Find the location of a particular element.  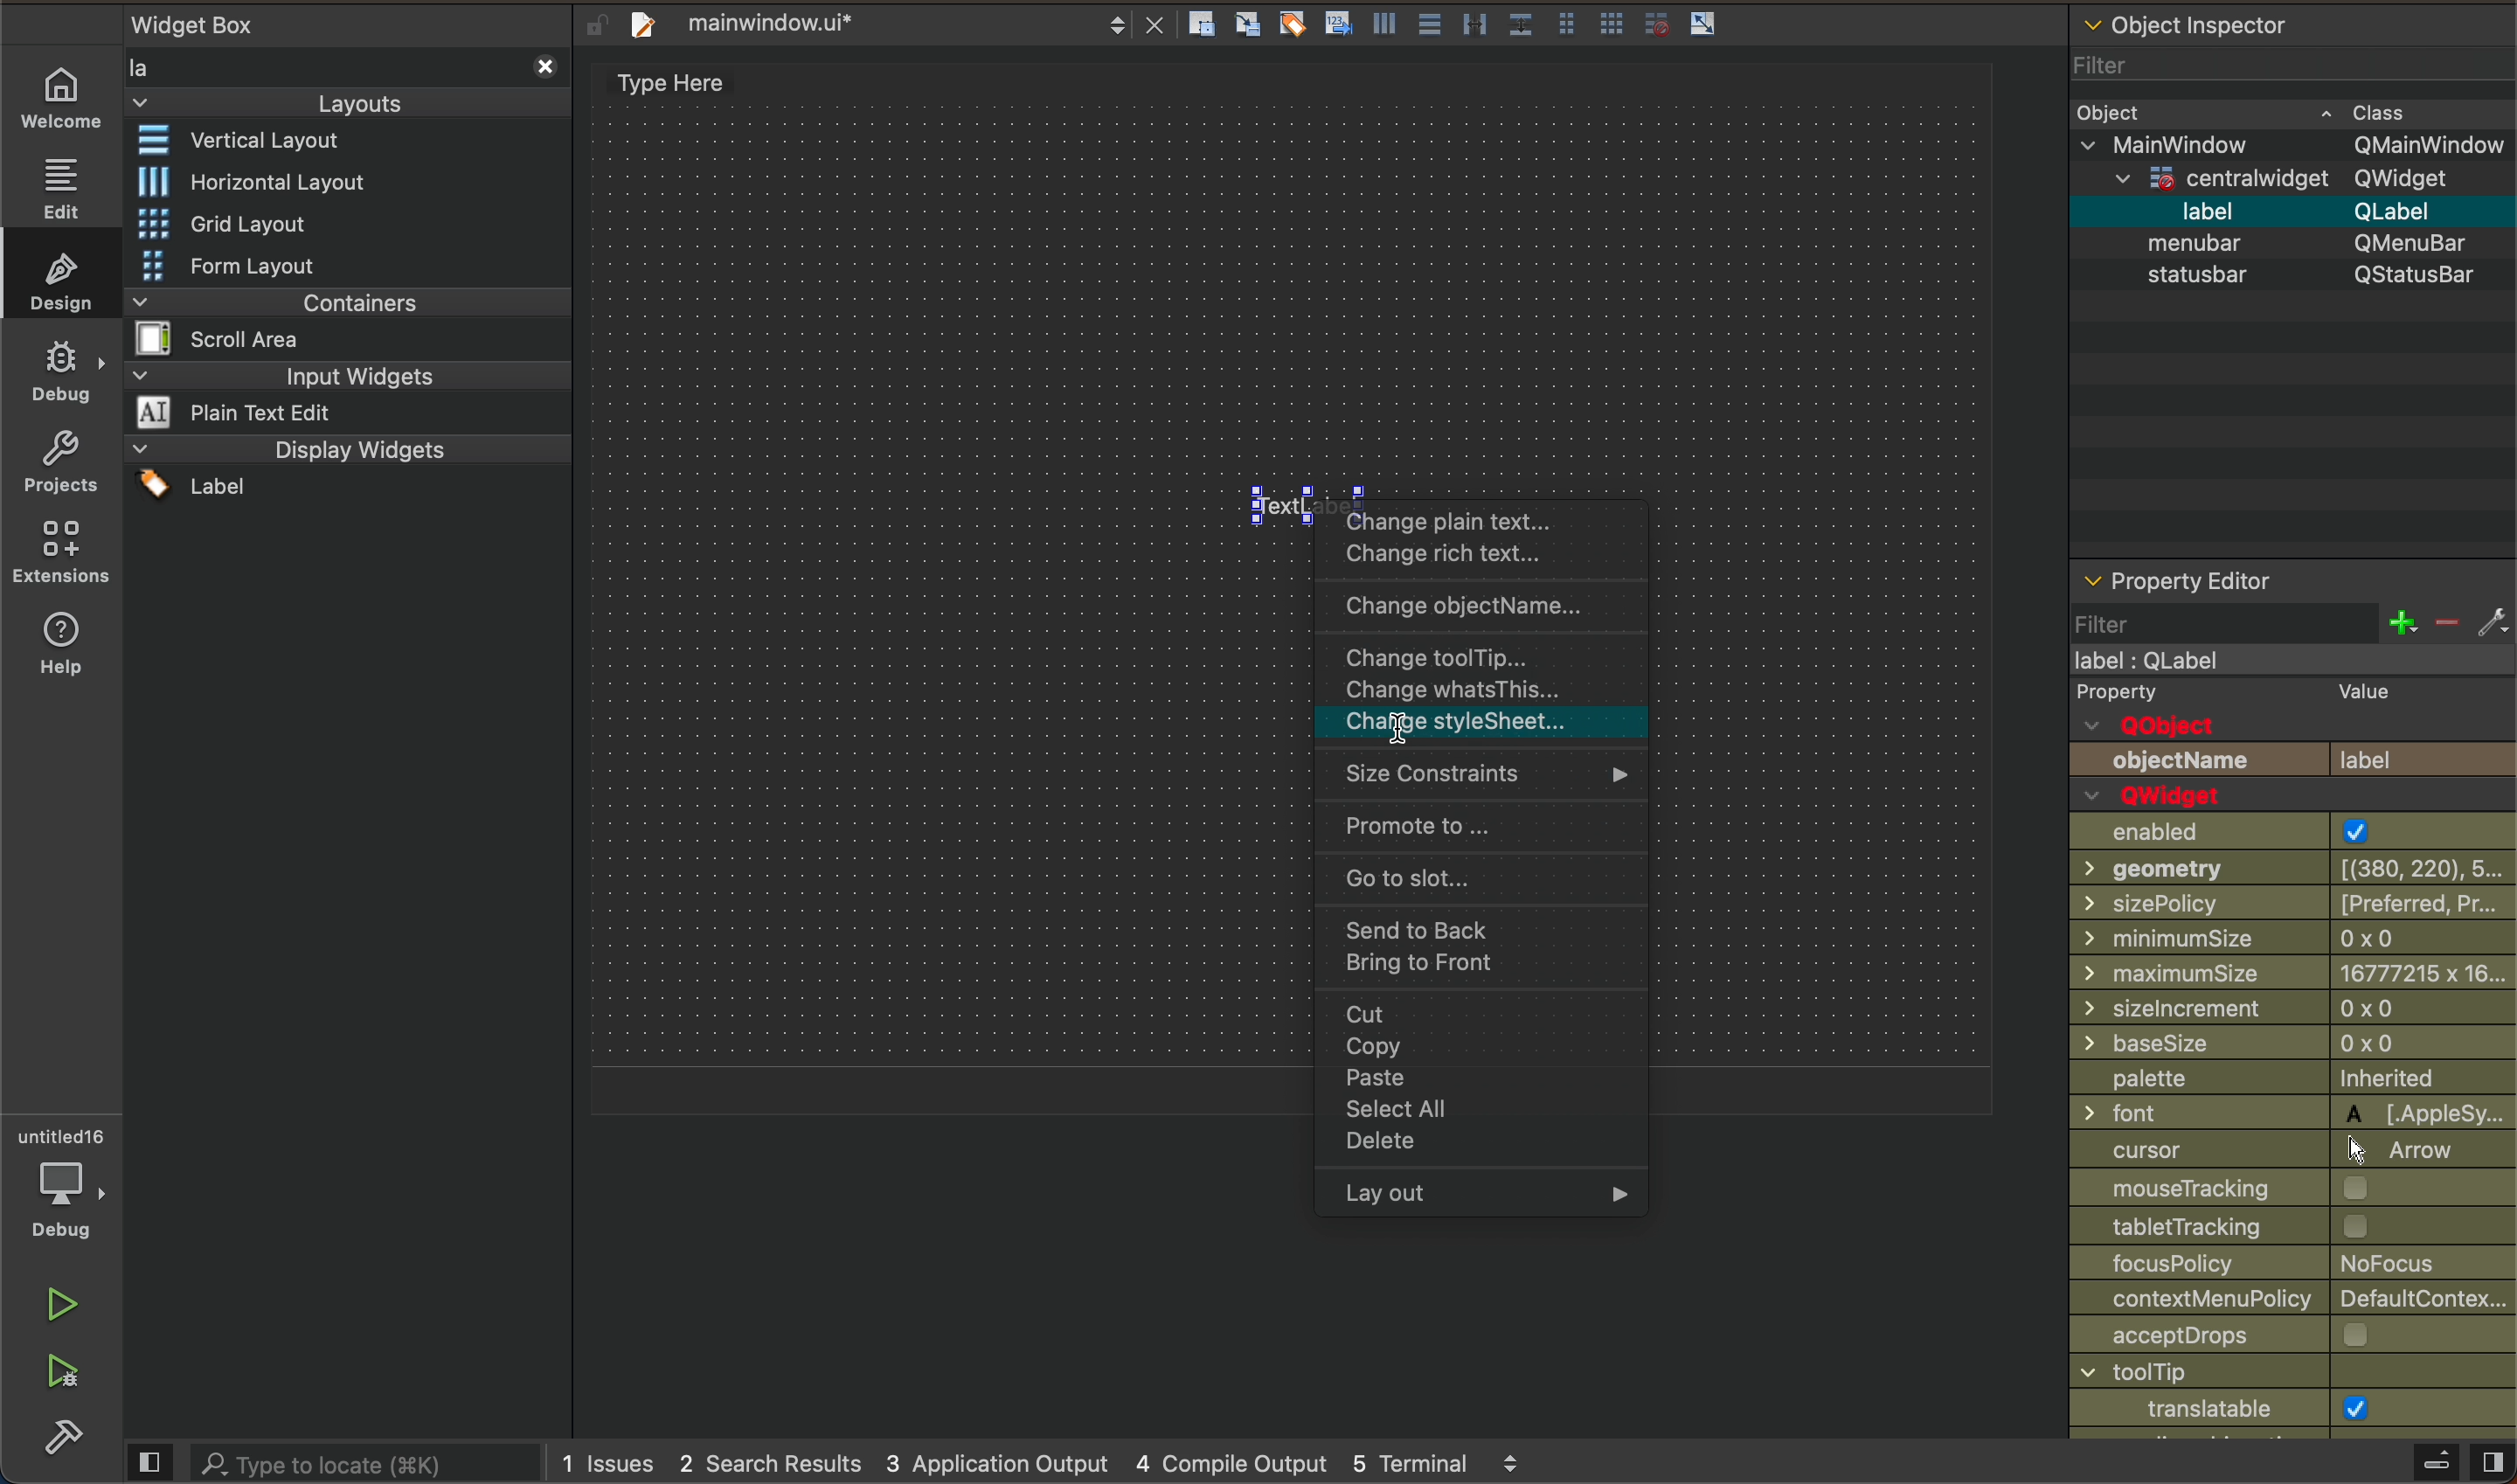

object inspector is located at coordinates (2293, 49).